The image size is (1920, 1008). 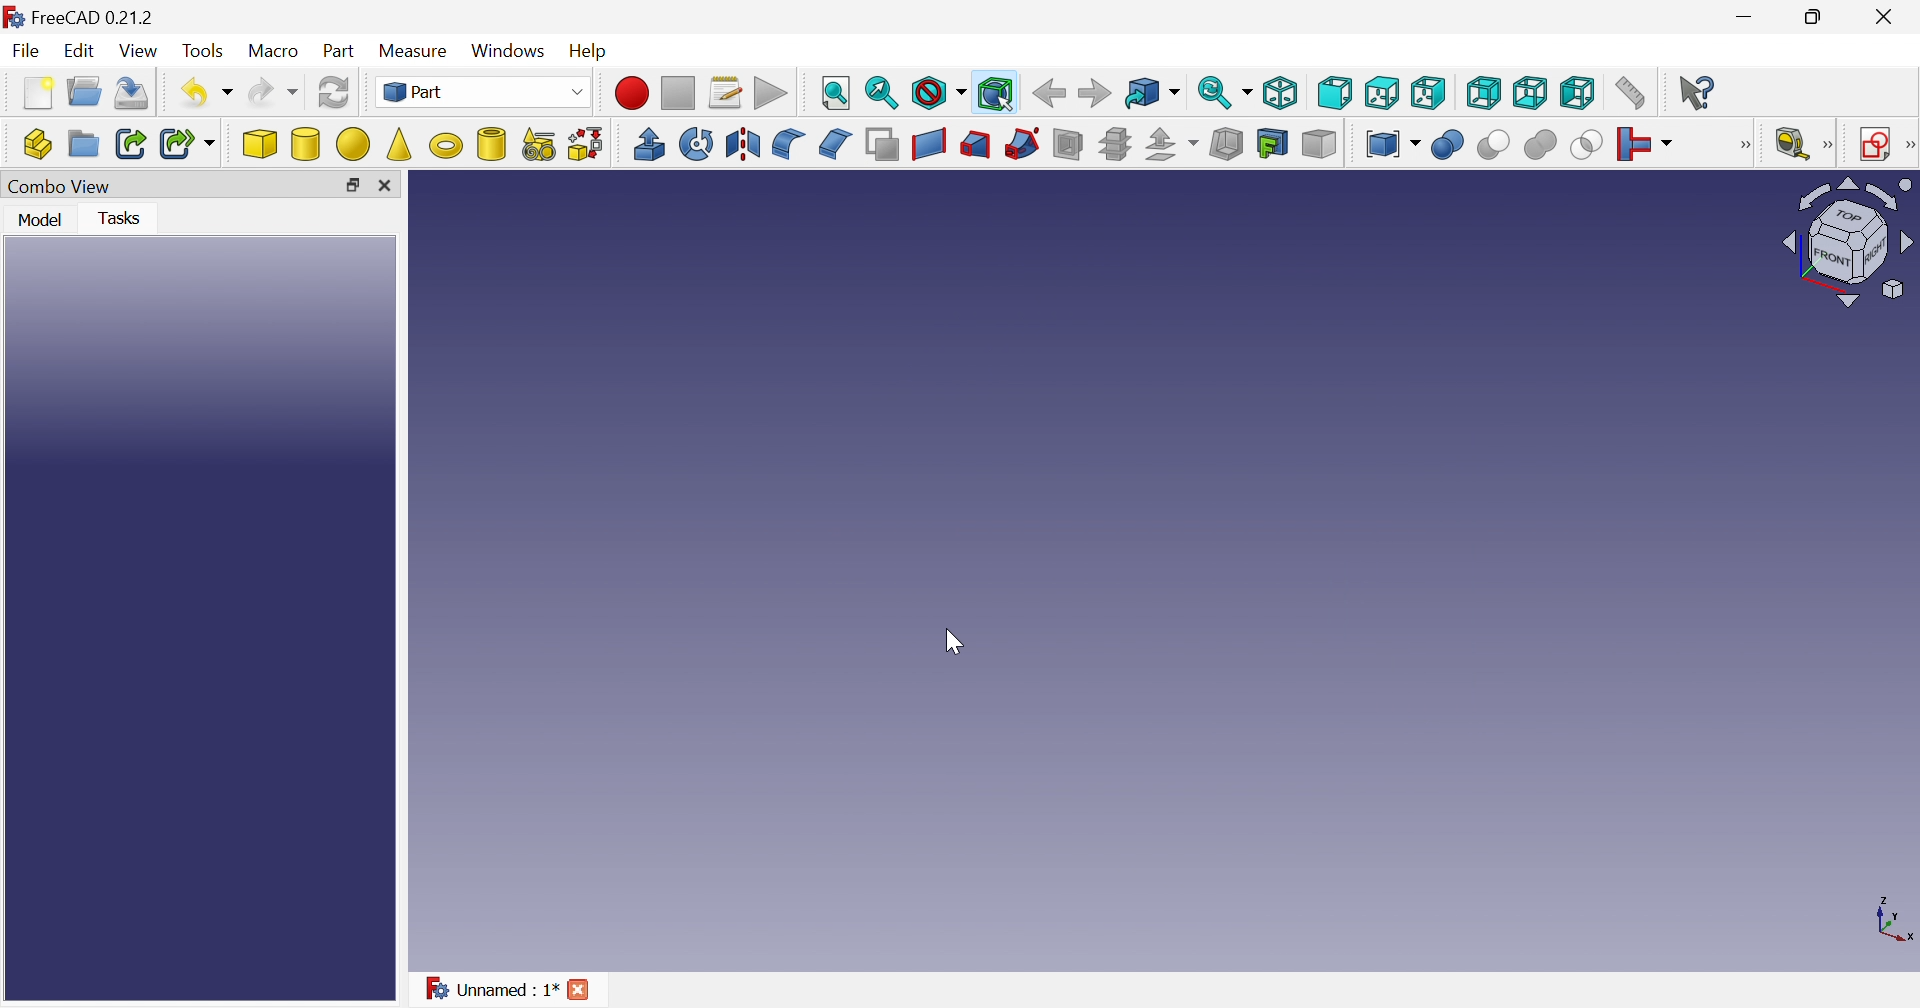 I want to click on Macro, so click(x=277, y=53).